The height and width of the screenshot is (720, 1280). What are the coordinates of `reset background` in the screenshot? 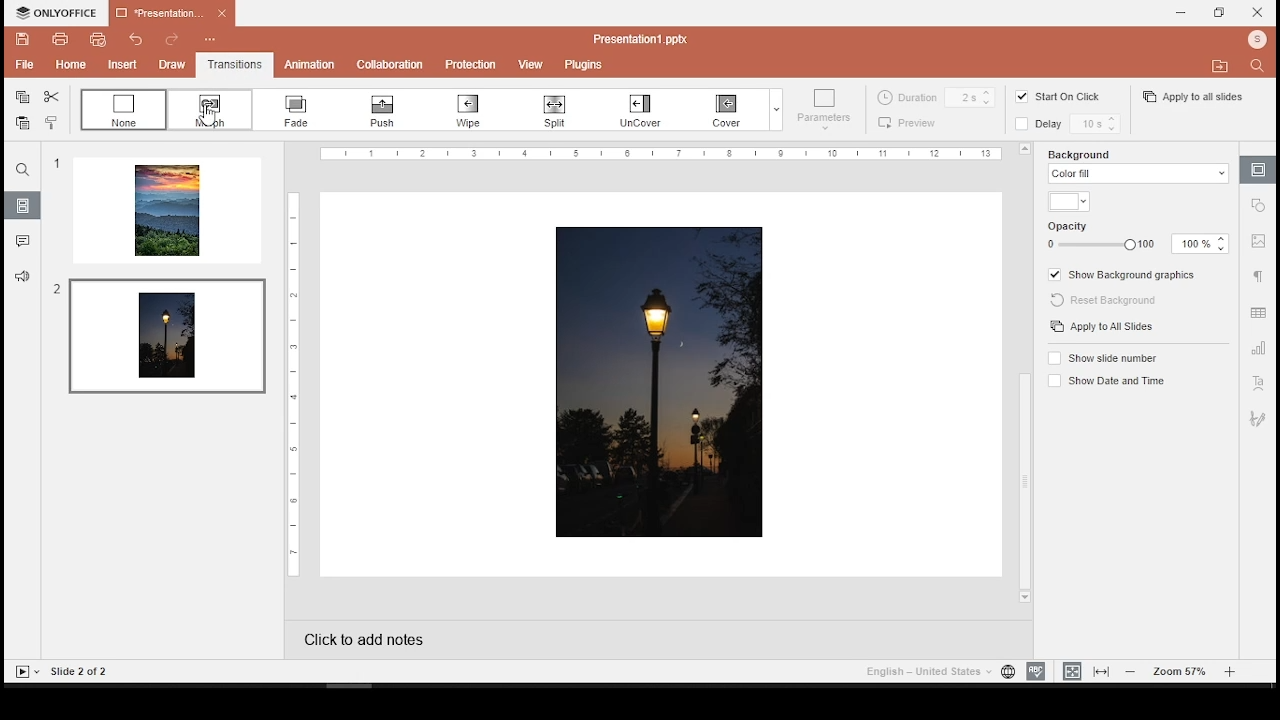 It's located at (1111, 301).